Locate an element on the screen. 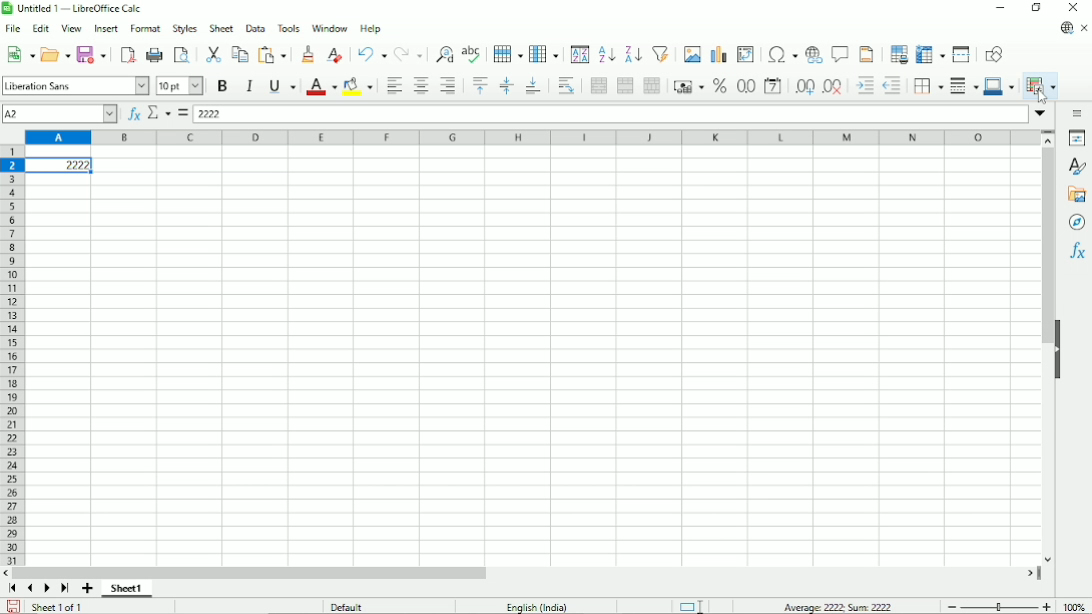 The image size is (1092, 614). Save is located at coordinates (92, 54).